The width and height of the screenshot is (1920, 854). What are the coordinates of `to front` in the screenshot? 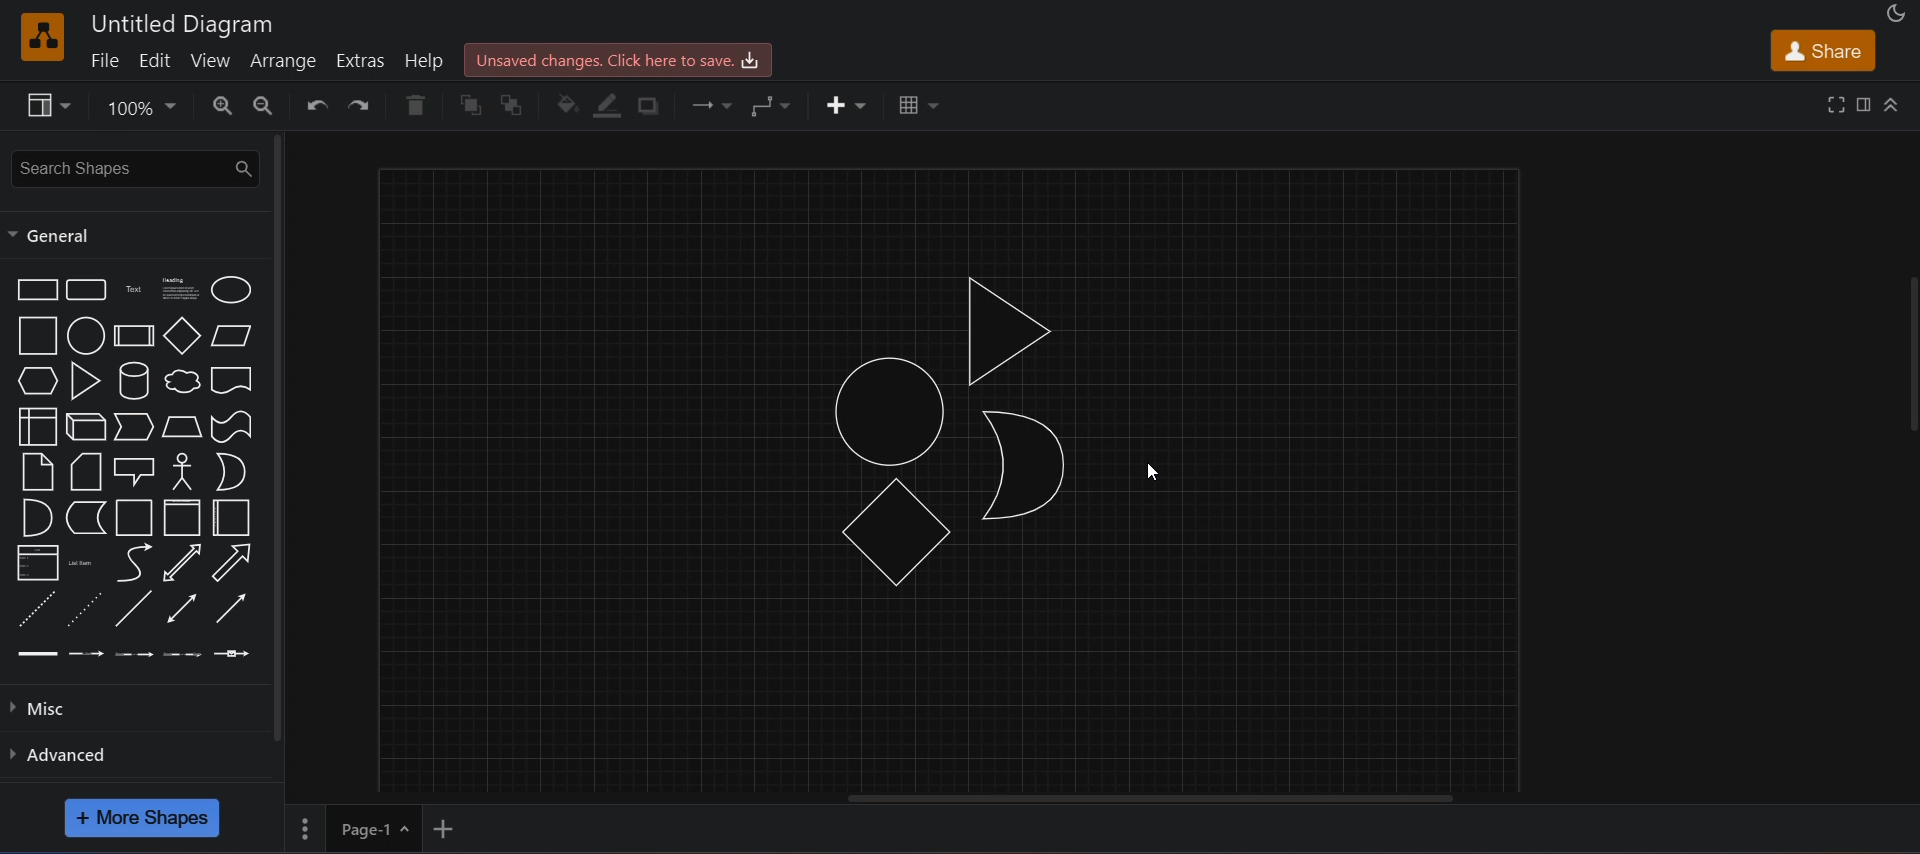 It's located at (474, 106).